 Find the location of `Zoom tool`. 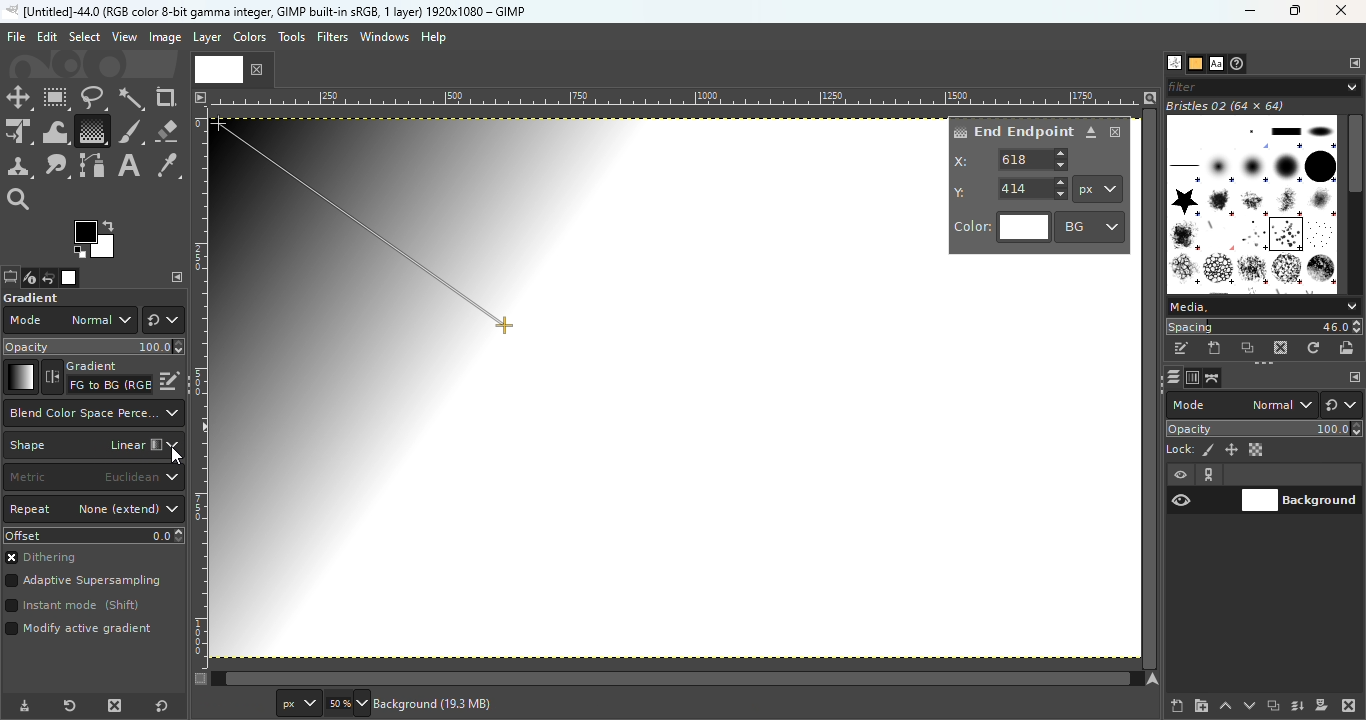

Zoom tool is located at coordinates (20, 197).